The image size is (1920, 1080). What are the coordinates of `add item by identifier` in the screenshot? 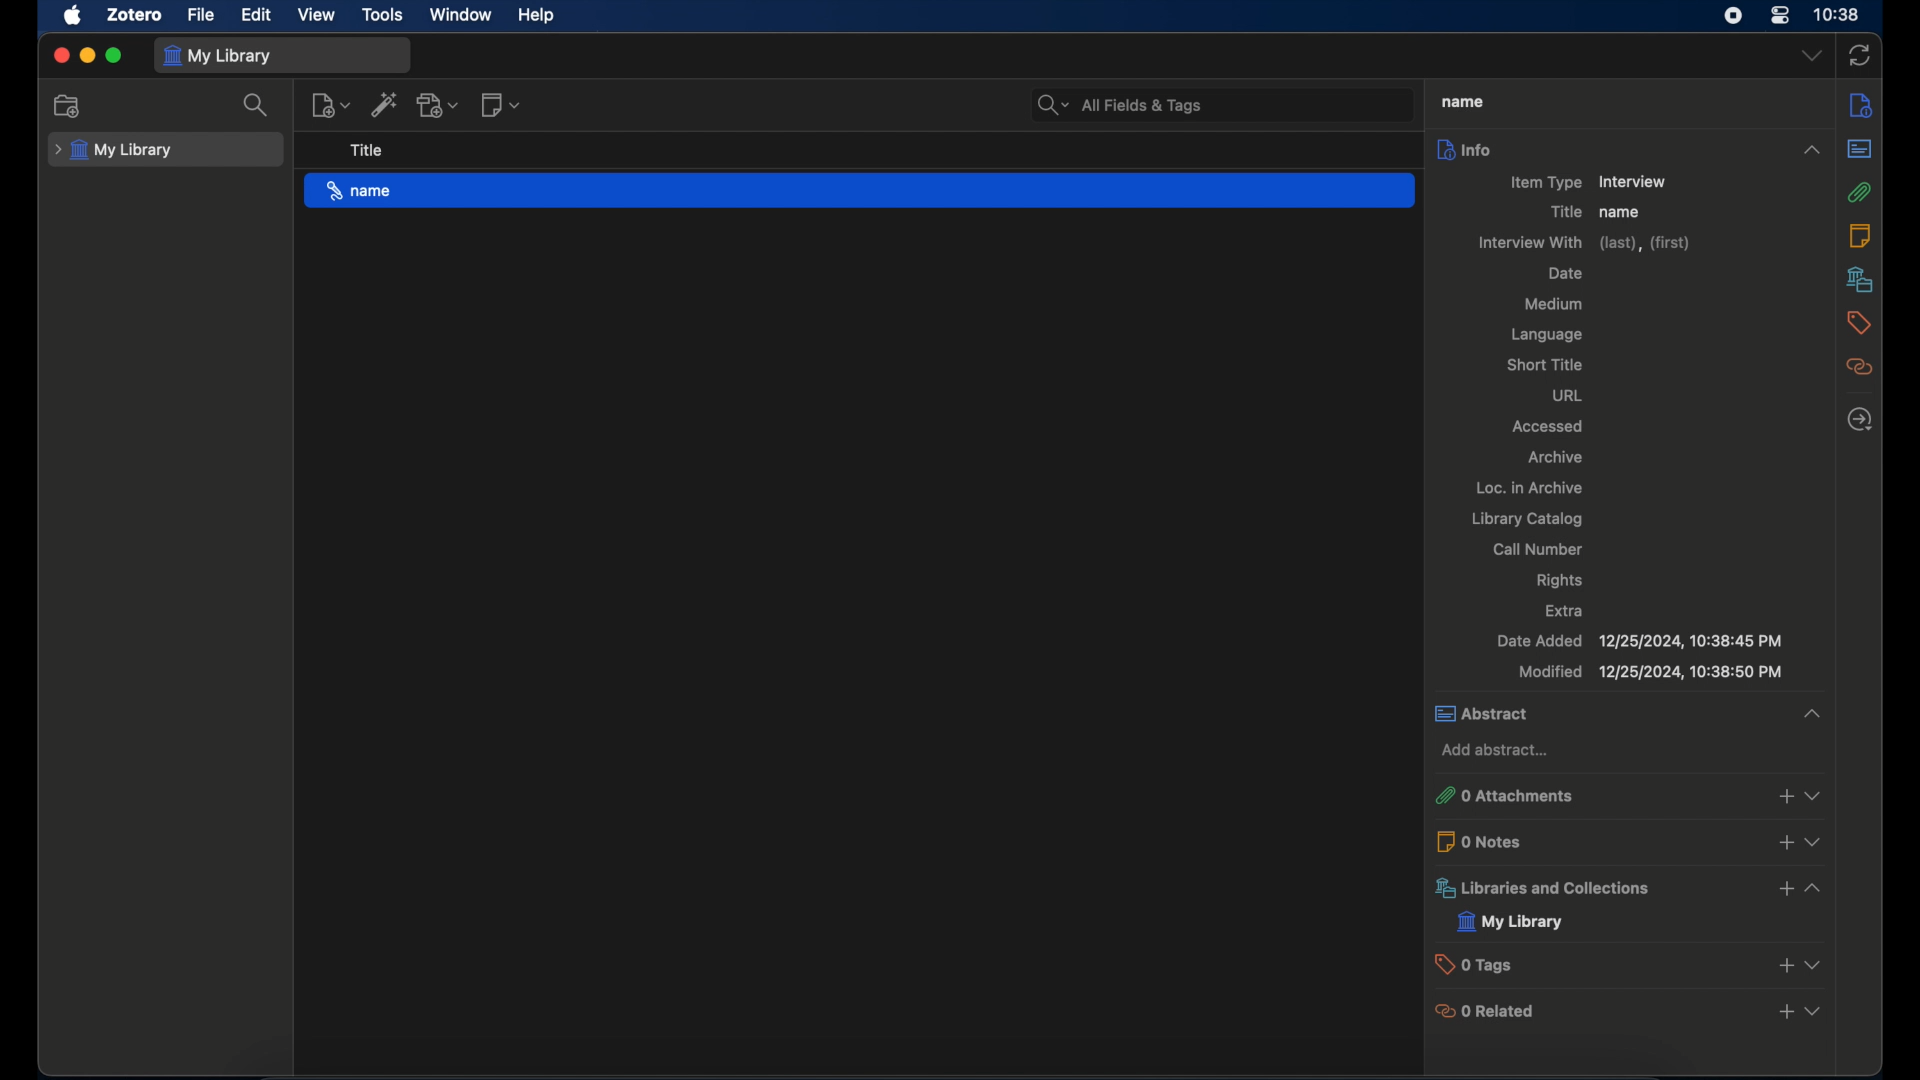 It's located at (384, 104).